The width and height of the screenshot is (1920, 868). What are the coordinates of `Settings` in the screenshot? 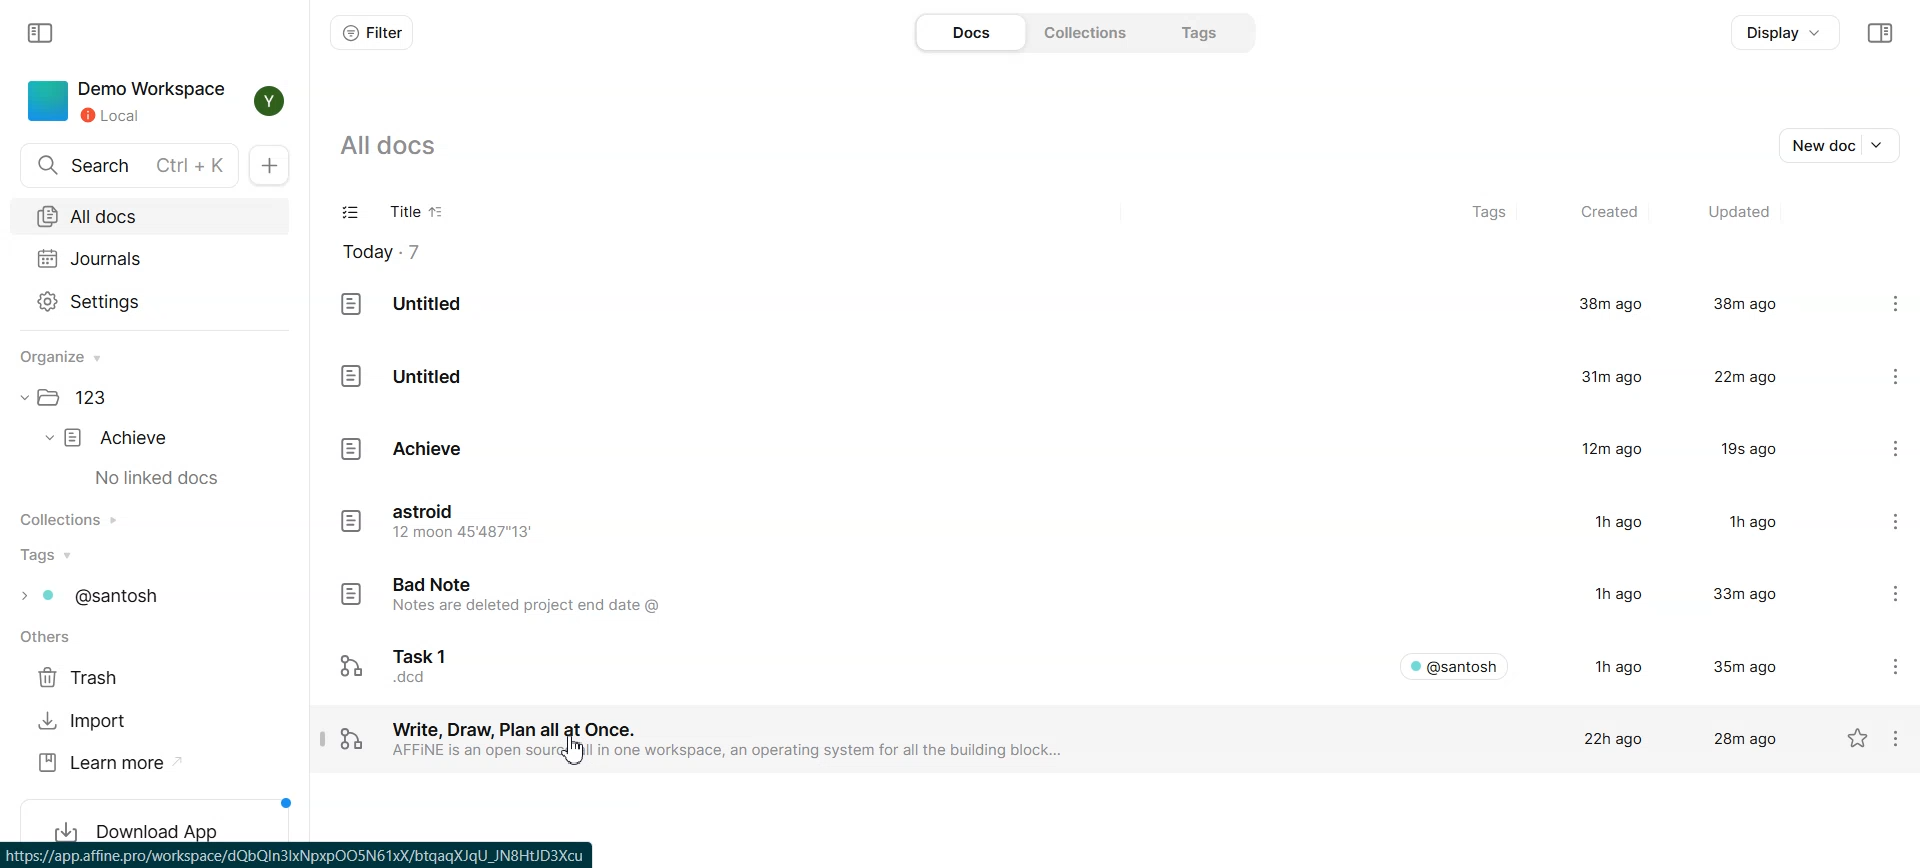 It's located at (1878, 448).